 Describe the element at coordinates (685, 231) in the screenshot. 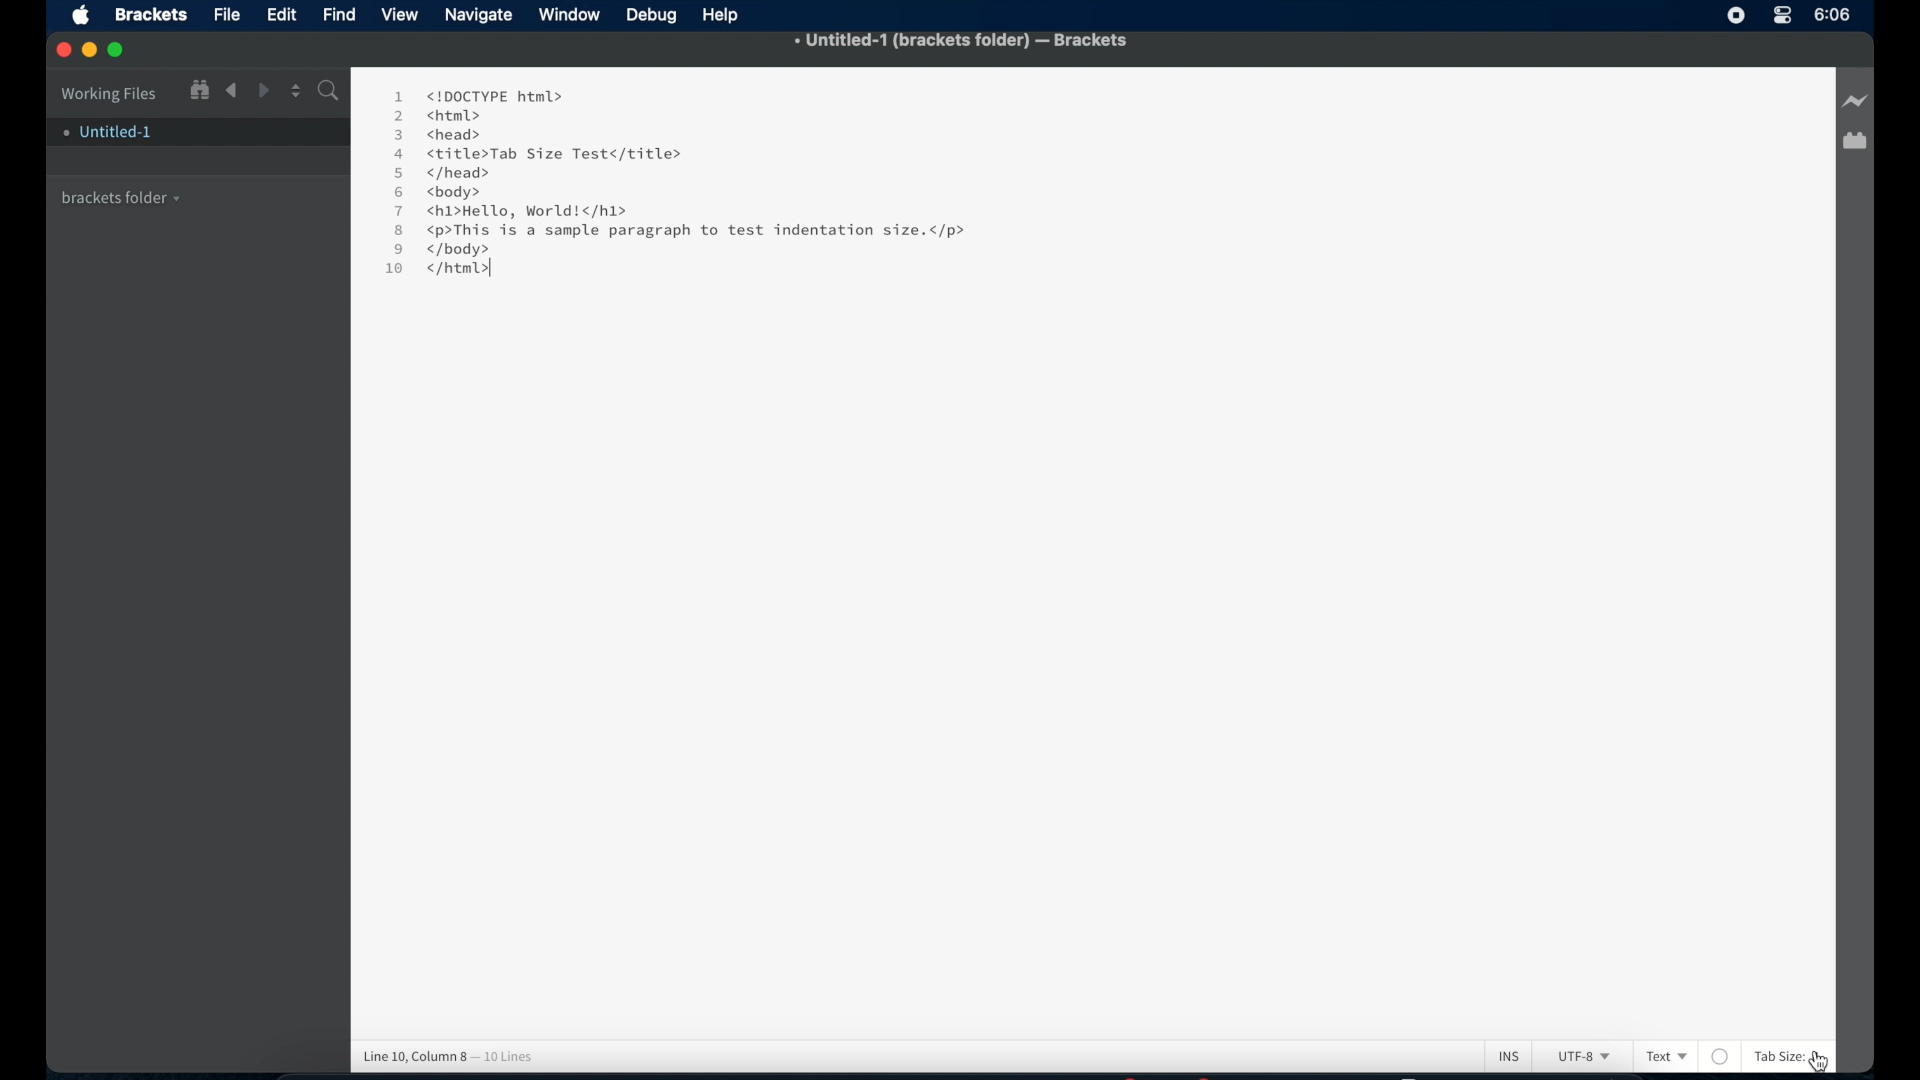

I see `8 <p>This is a sample paragraph to test indentation size.</p>` at that location.